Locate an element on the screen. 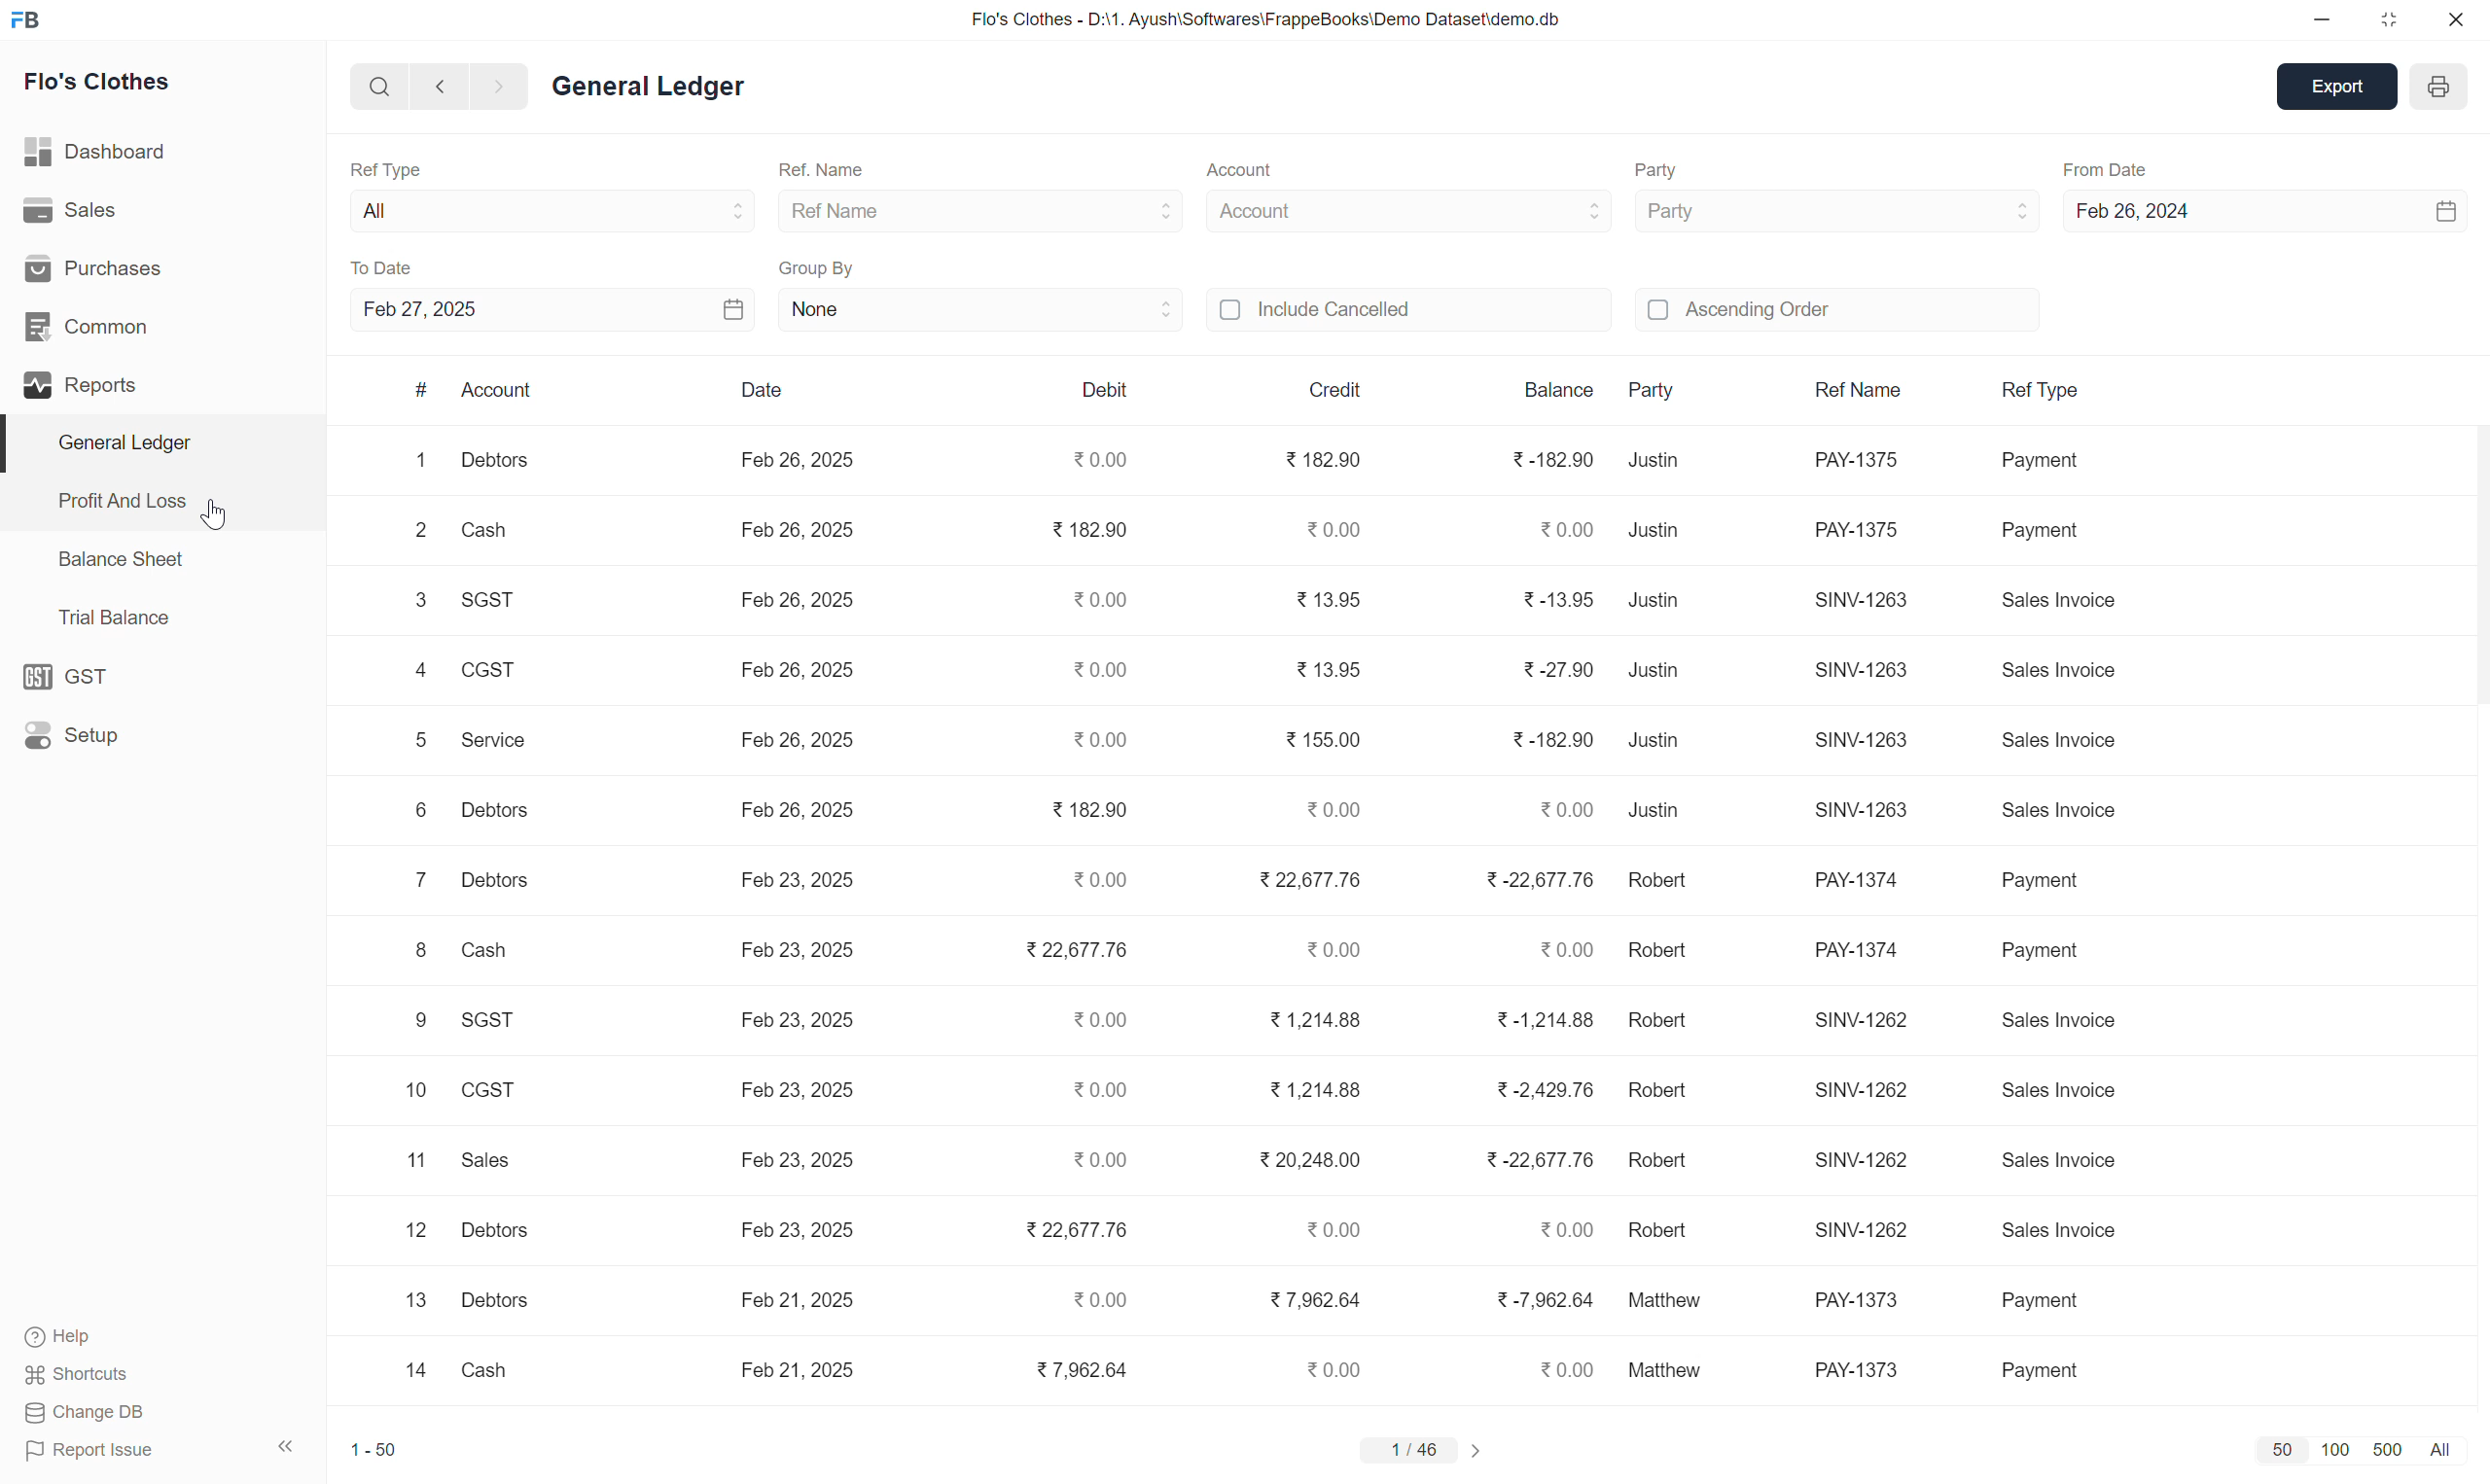 The height and width of the screenshot is (1484, 2490). Robert is located at coordinates (1662, 1019).